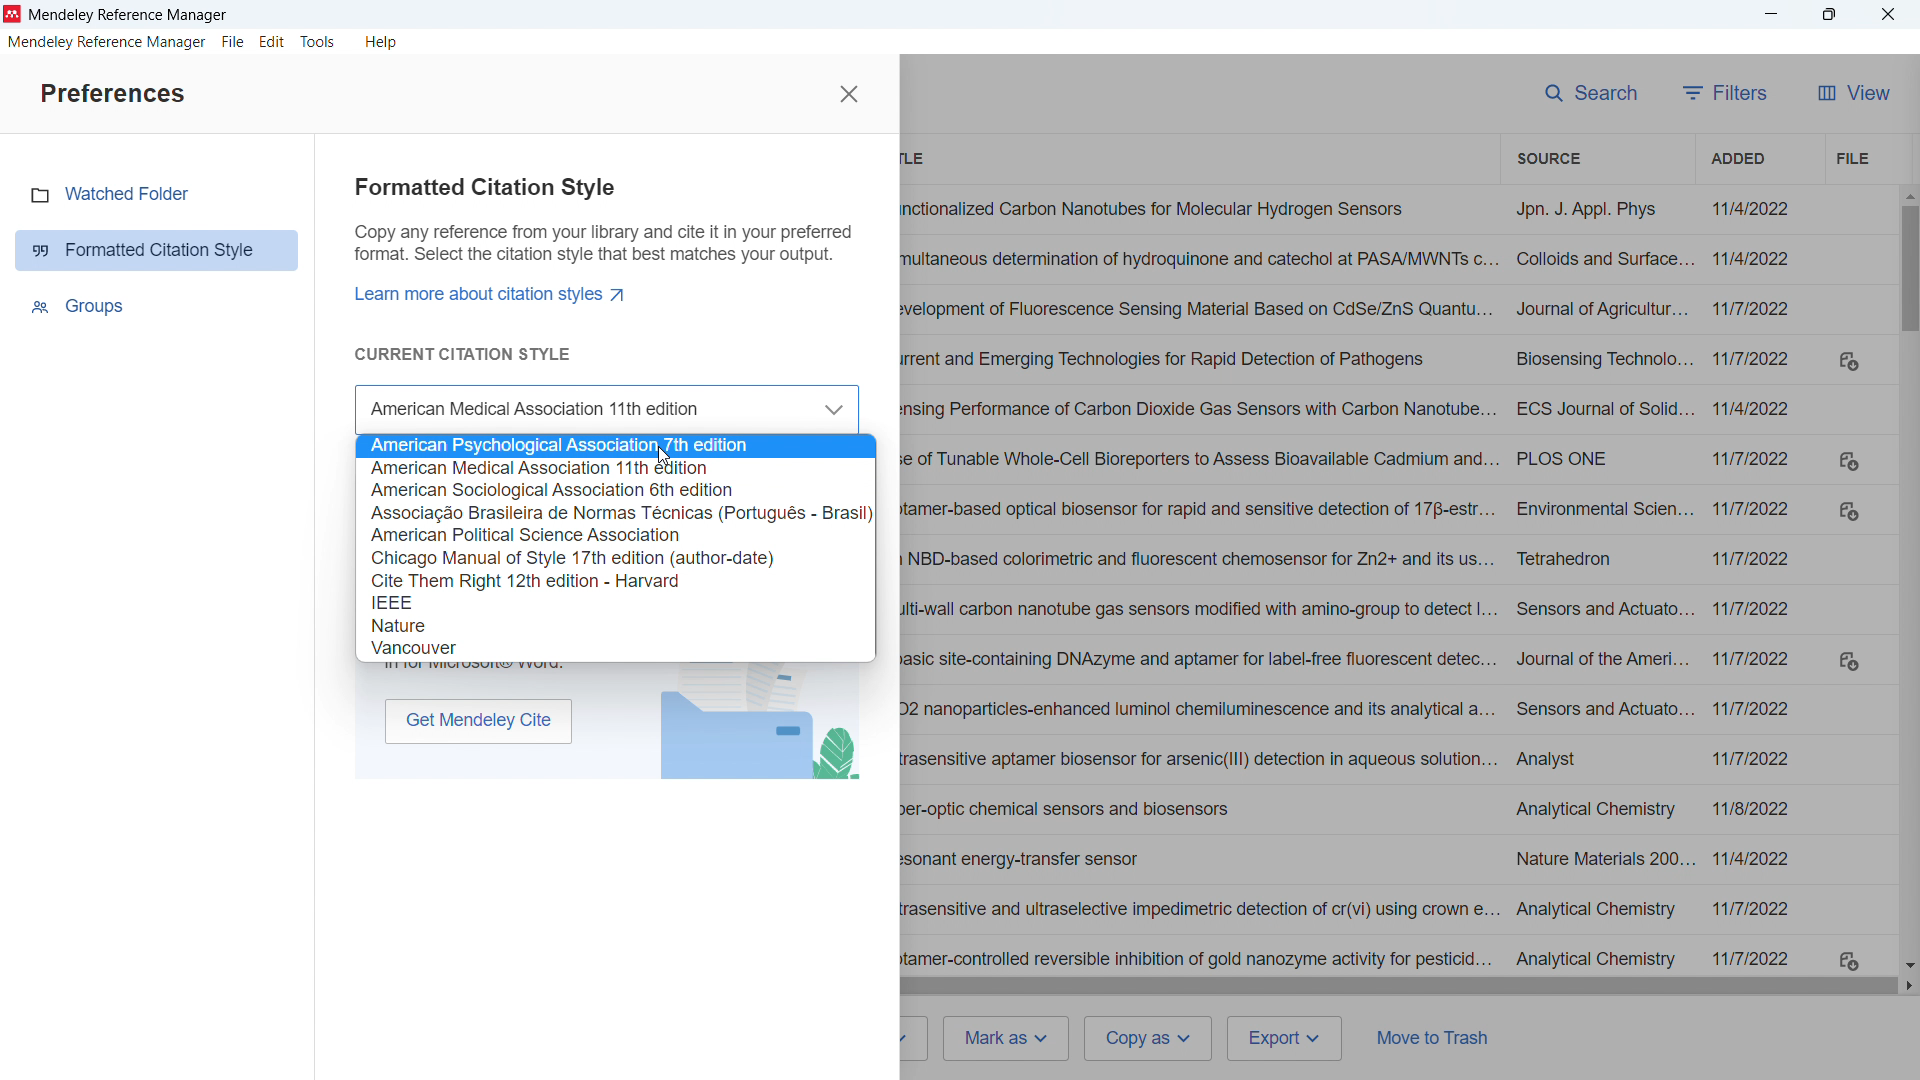 This screenshot has height=1080, width=1920. What do you see at coordinates (605, 411) in the screenshot?
I see `Select citation style` at bounding box center [605, 411].